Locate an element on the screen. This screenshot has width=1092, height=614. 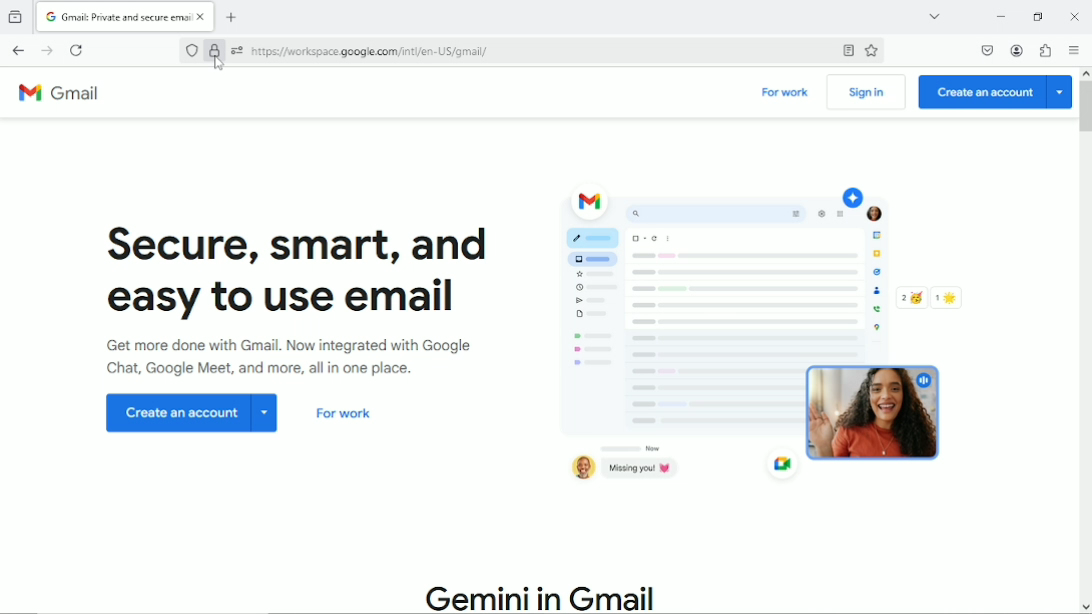
View recent browsing is located at coordinates (18, 15).